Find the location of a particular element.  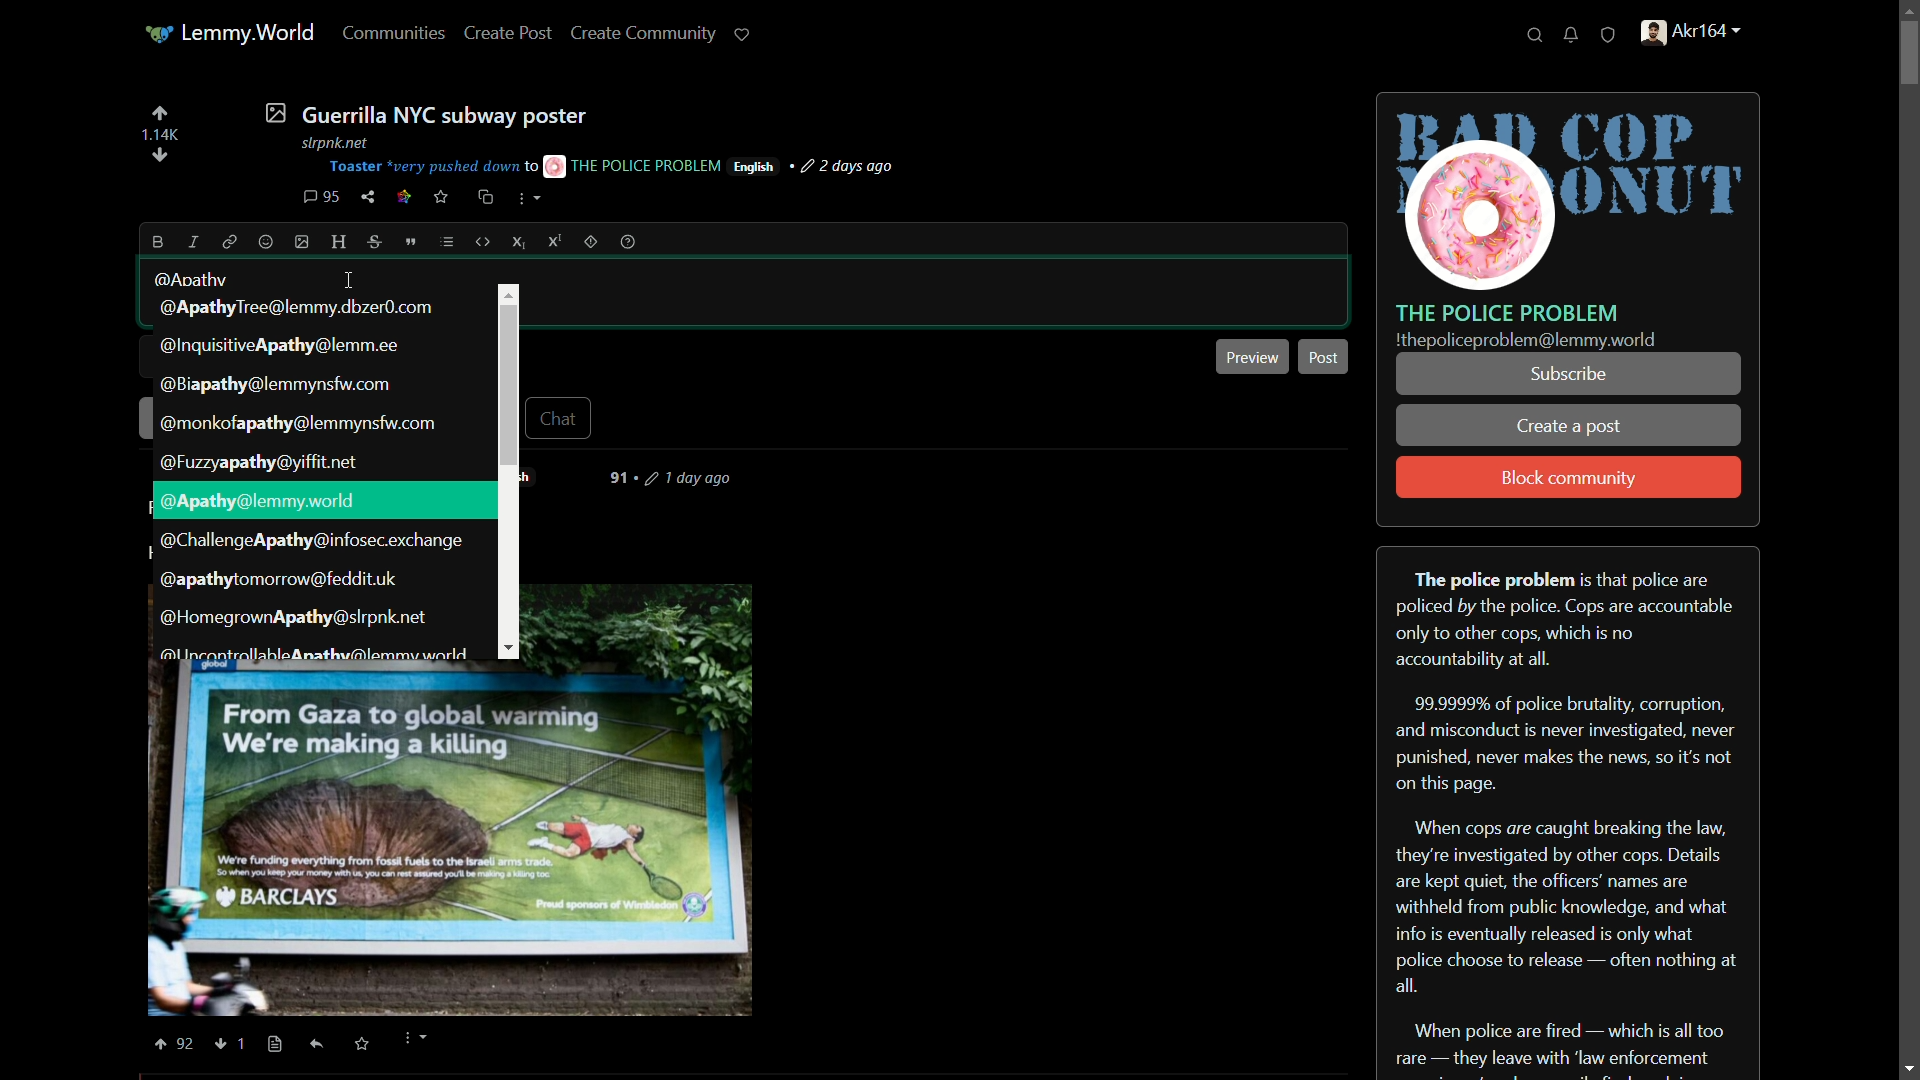

lemmy world  is located at coordinates (232, 34).